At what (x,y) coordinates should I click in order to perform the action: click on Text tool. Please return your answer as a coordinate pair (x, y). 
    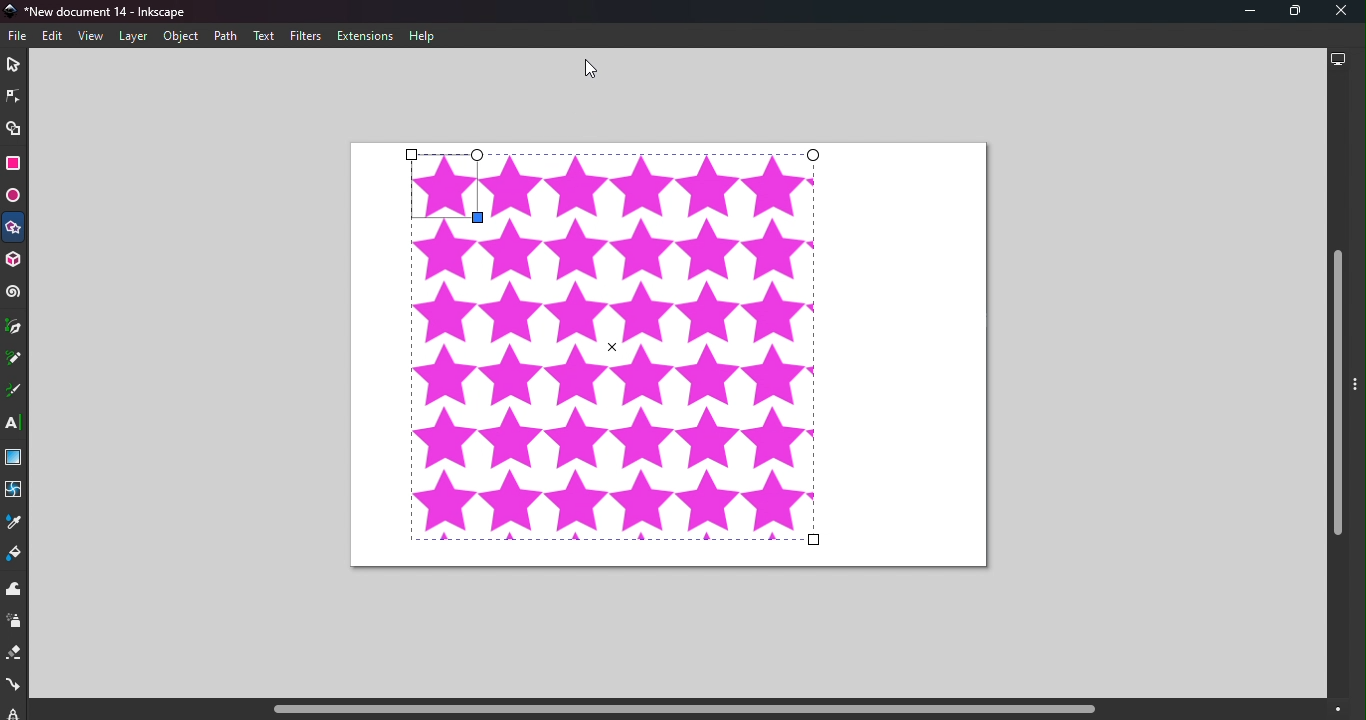
    Looking at the image, I should click on (15, 424).